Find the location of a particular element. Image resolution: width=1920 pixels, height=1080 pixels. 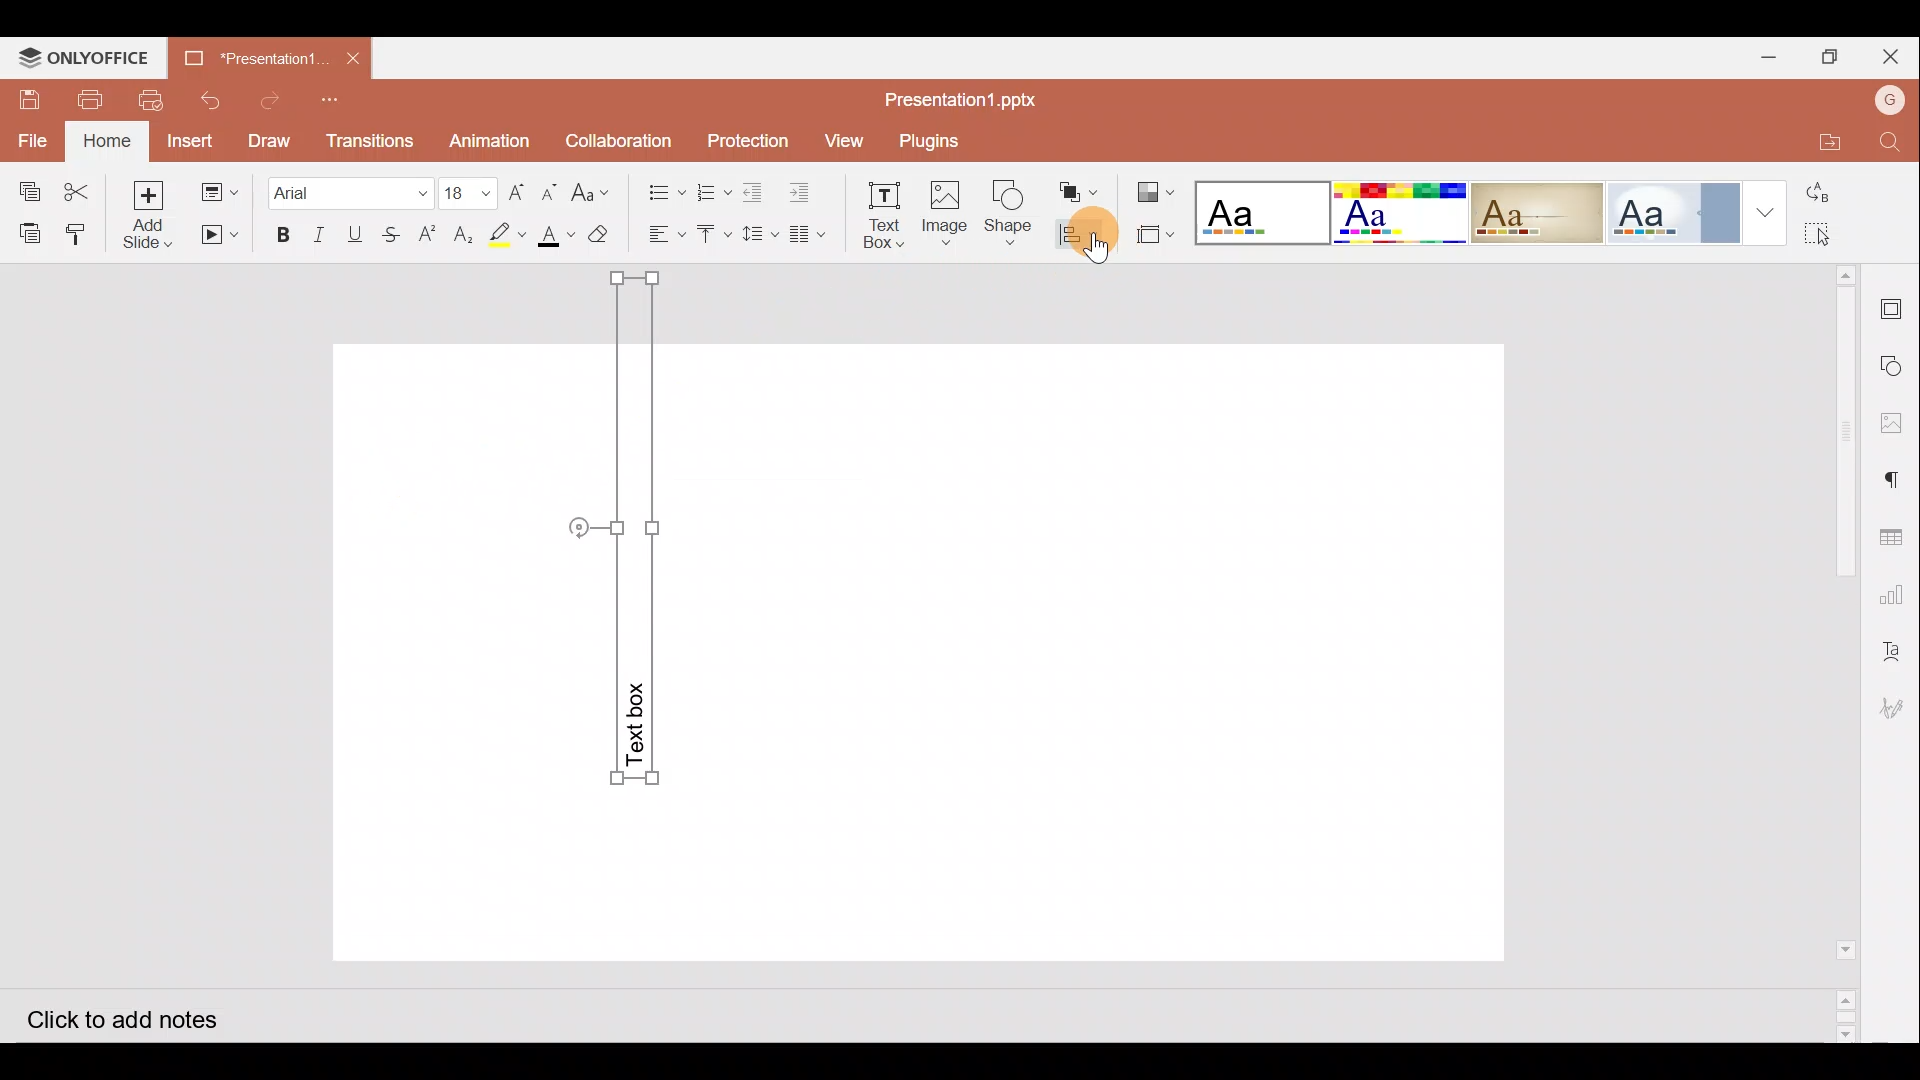

Protection is located at coordinates (747, 142).